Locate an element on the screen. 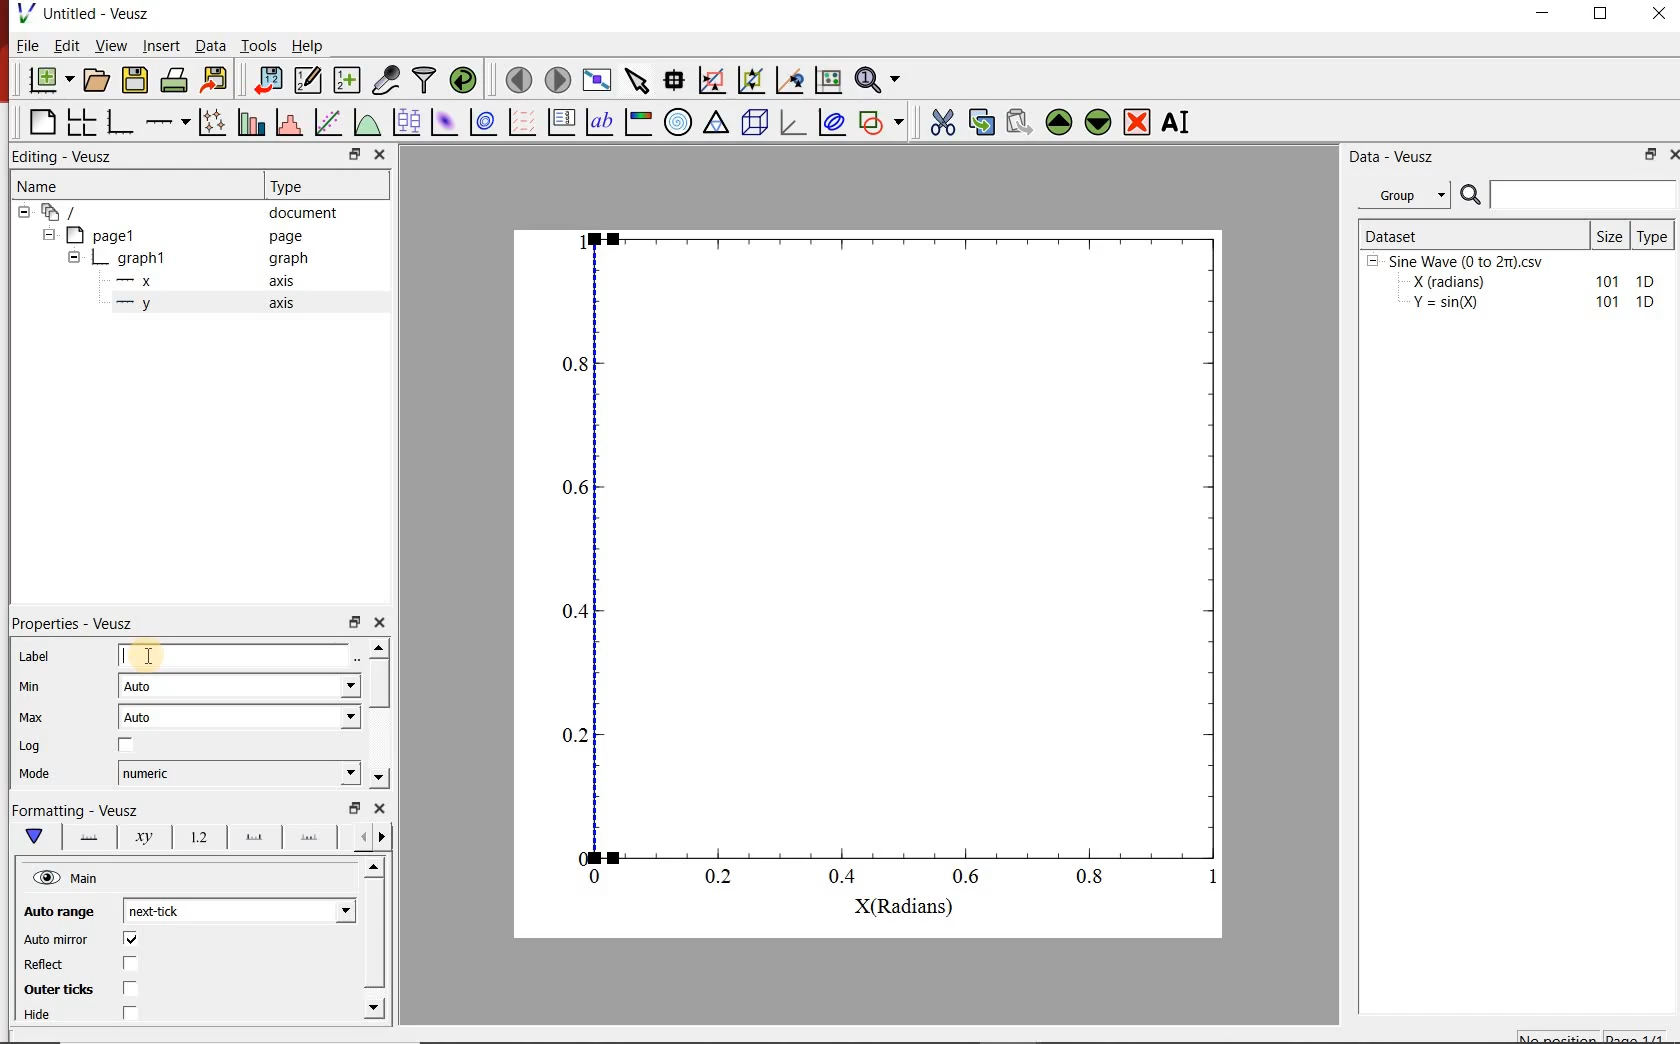 The width and height of the screenshot is (1680, 1044). Up is located at coordinates (379, 647).